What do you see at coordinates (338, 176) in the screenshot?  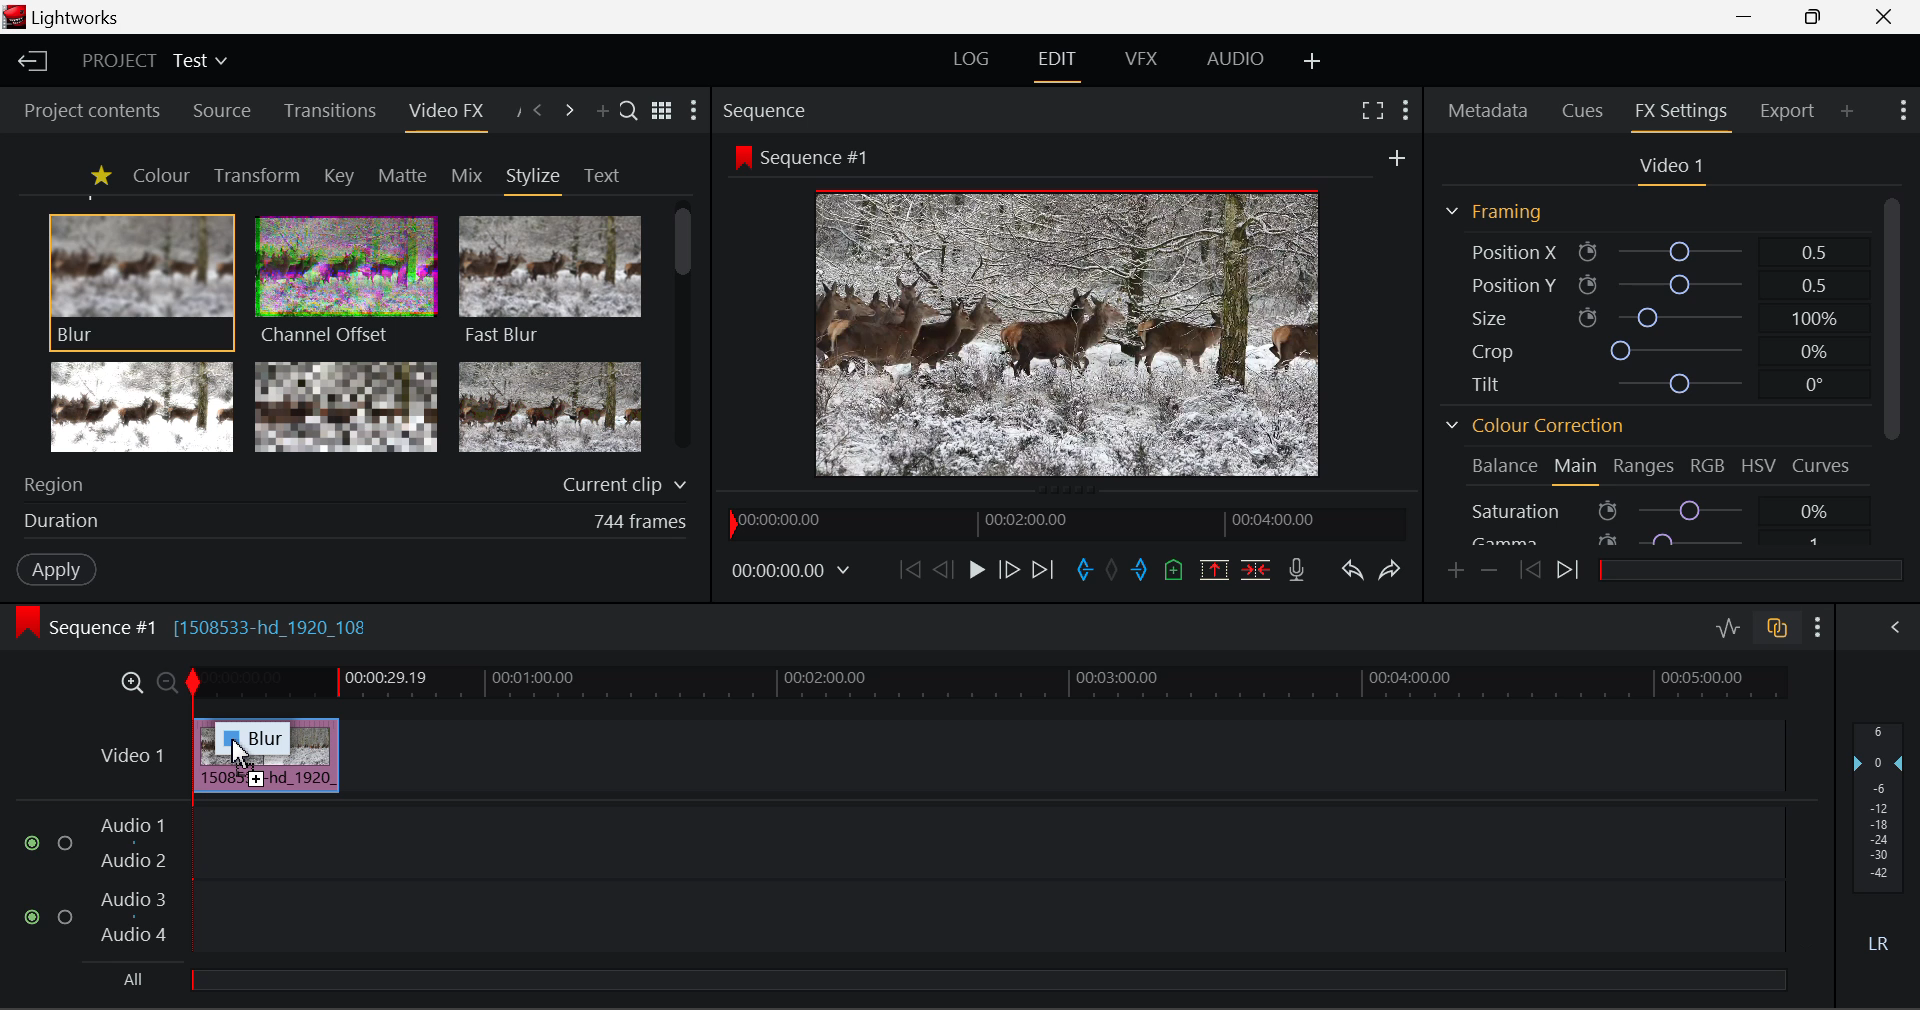 I see `Key` at bounding box center [338, 176].